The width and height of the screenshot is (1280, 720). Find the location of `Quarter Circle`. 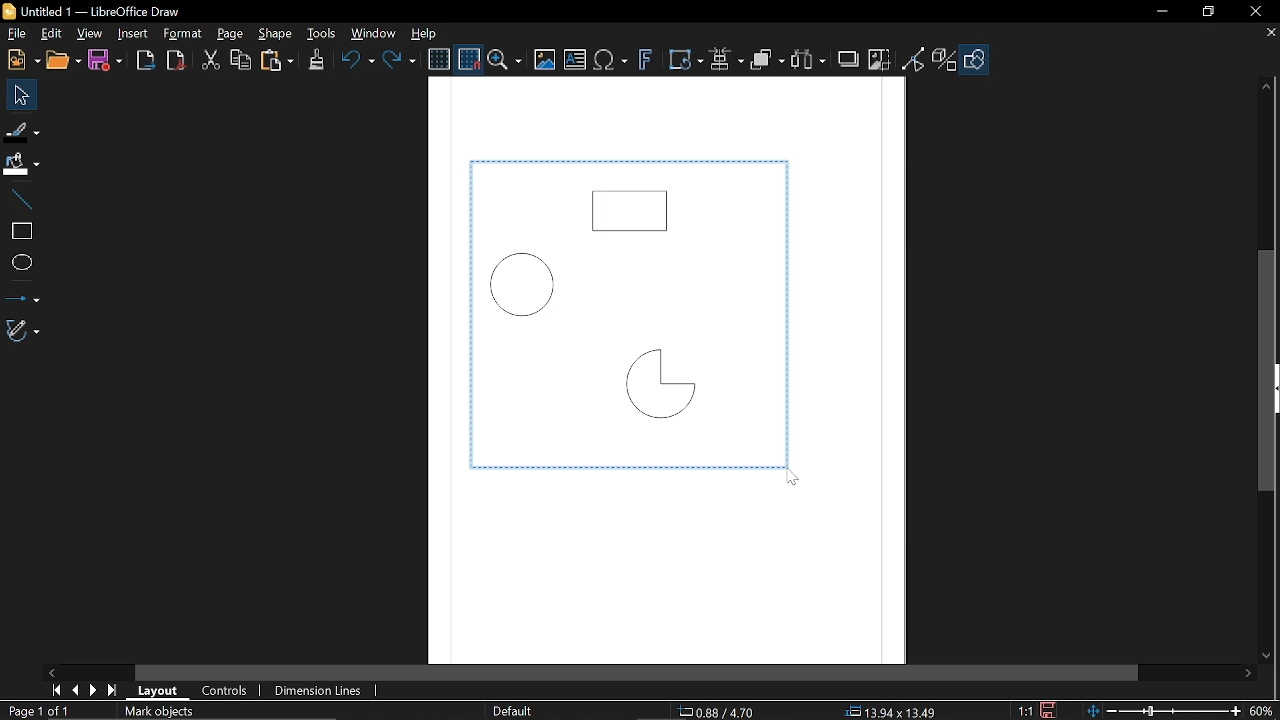

Quarter Circle is located at coordinates (656, 388).